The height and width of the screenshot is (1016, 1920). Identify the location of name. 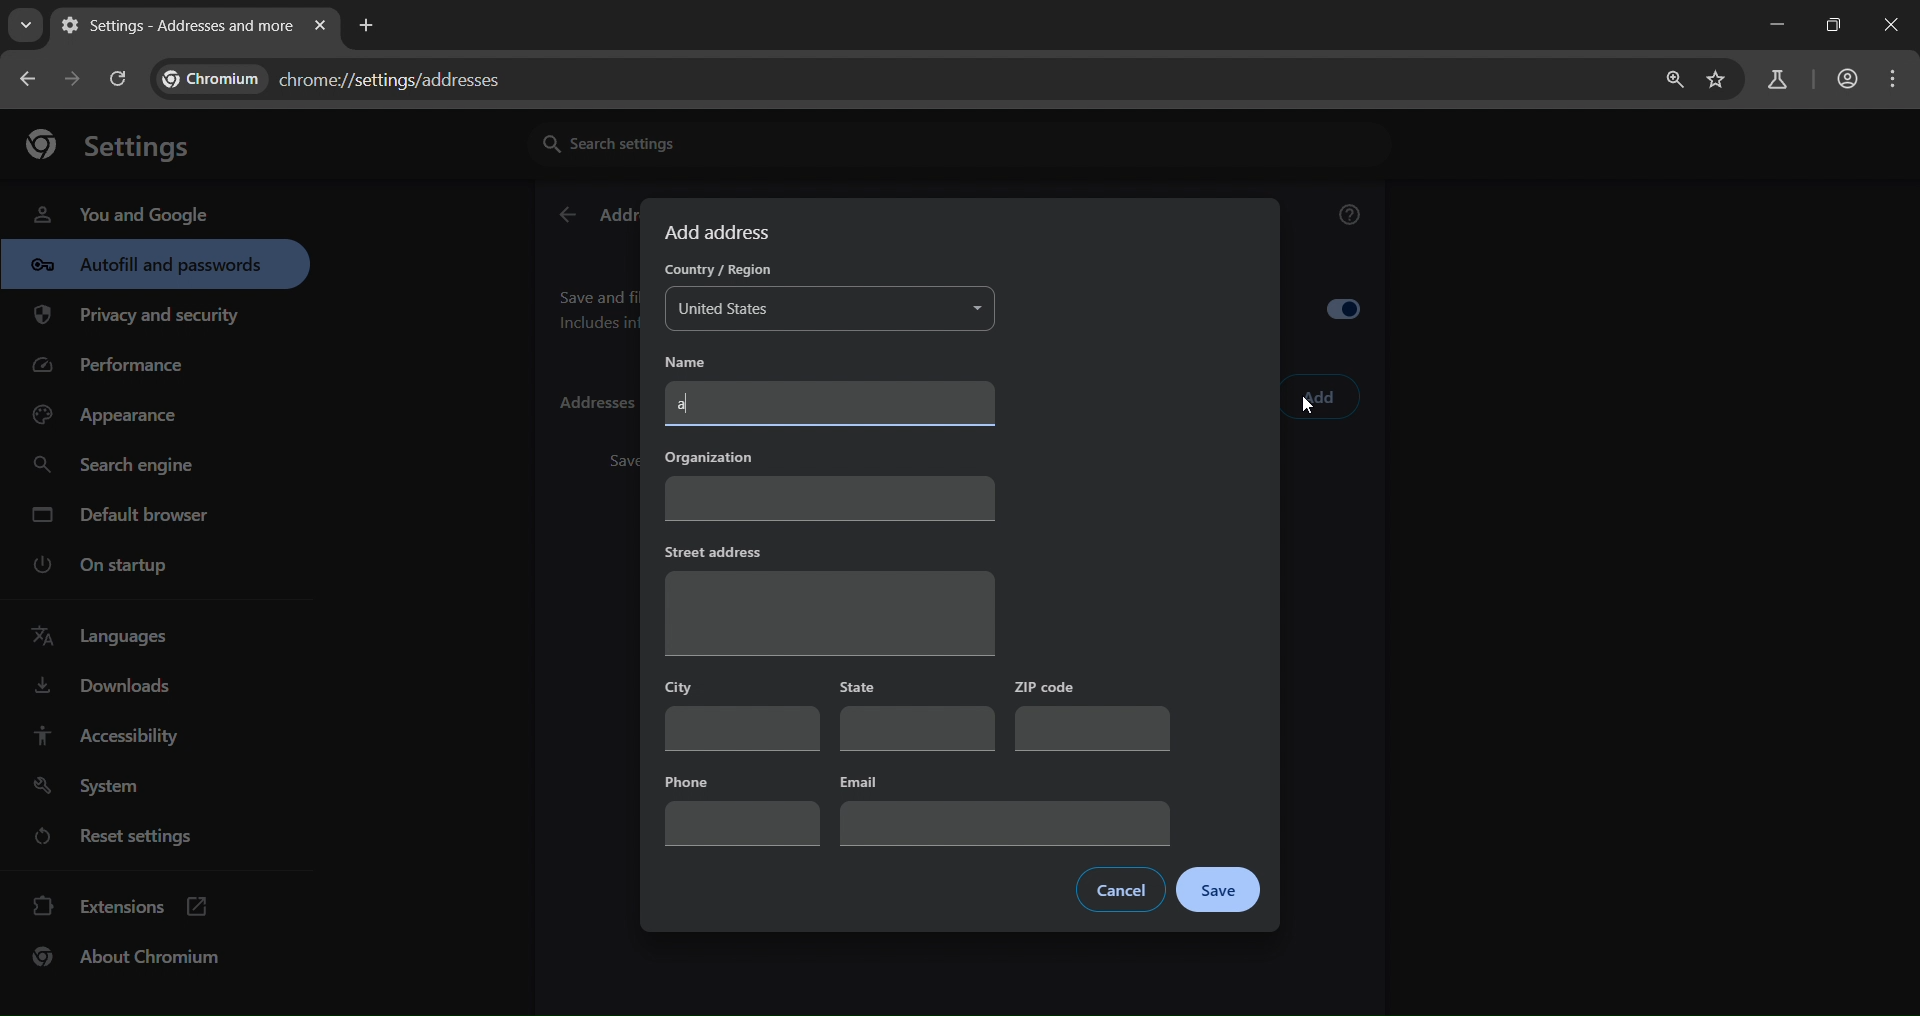
(701, 361).